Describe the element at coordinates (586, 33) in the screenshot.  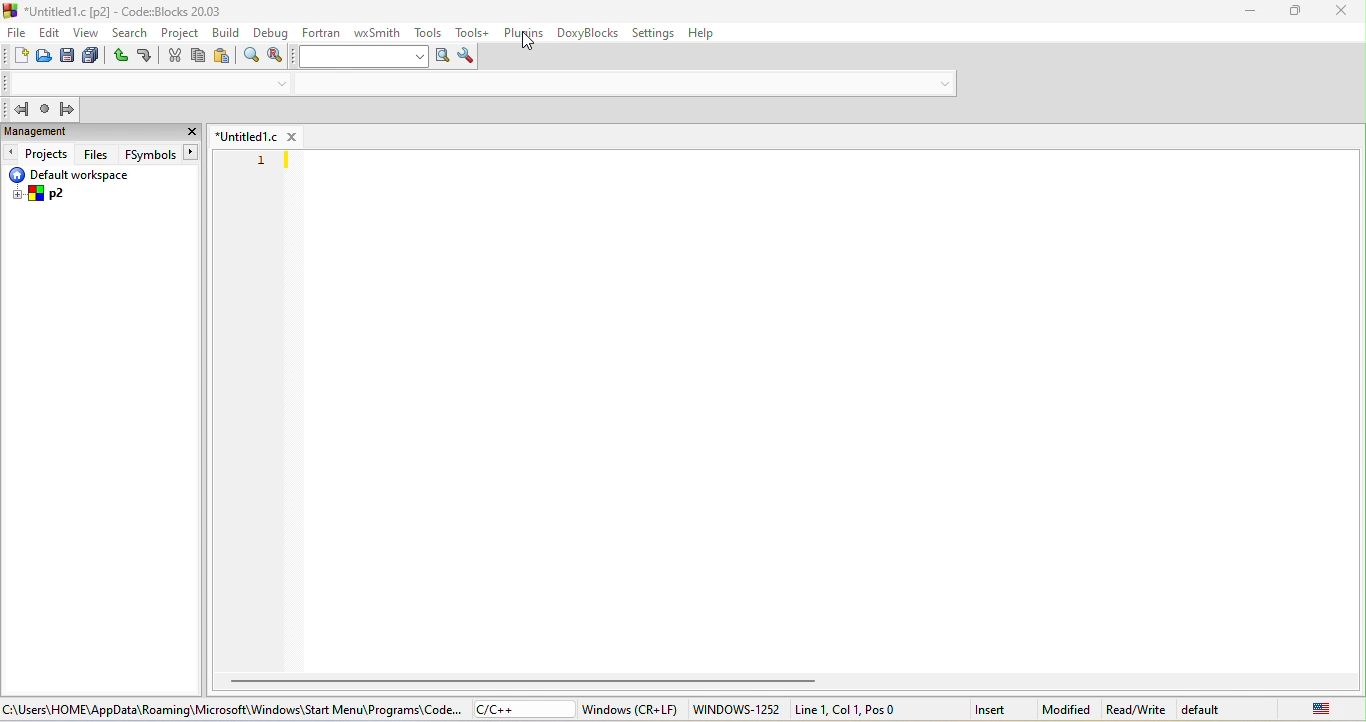
I see `doxyblocks` at that location.